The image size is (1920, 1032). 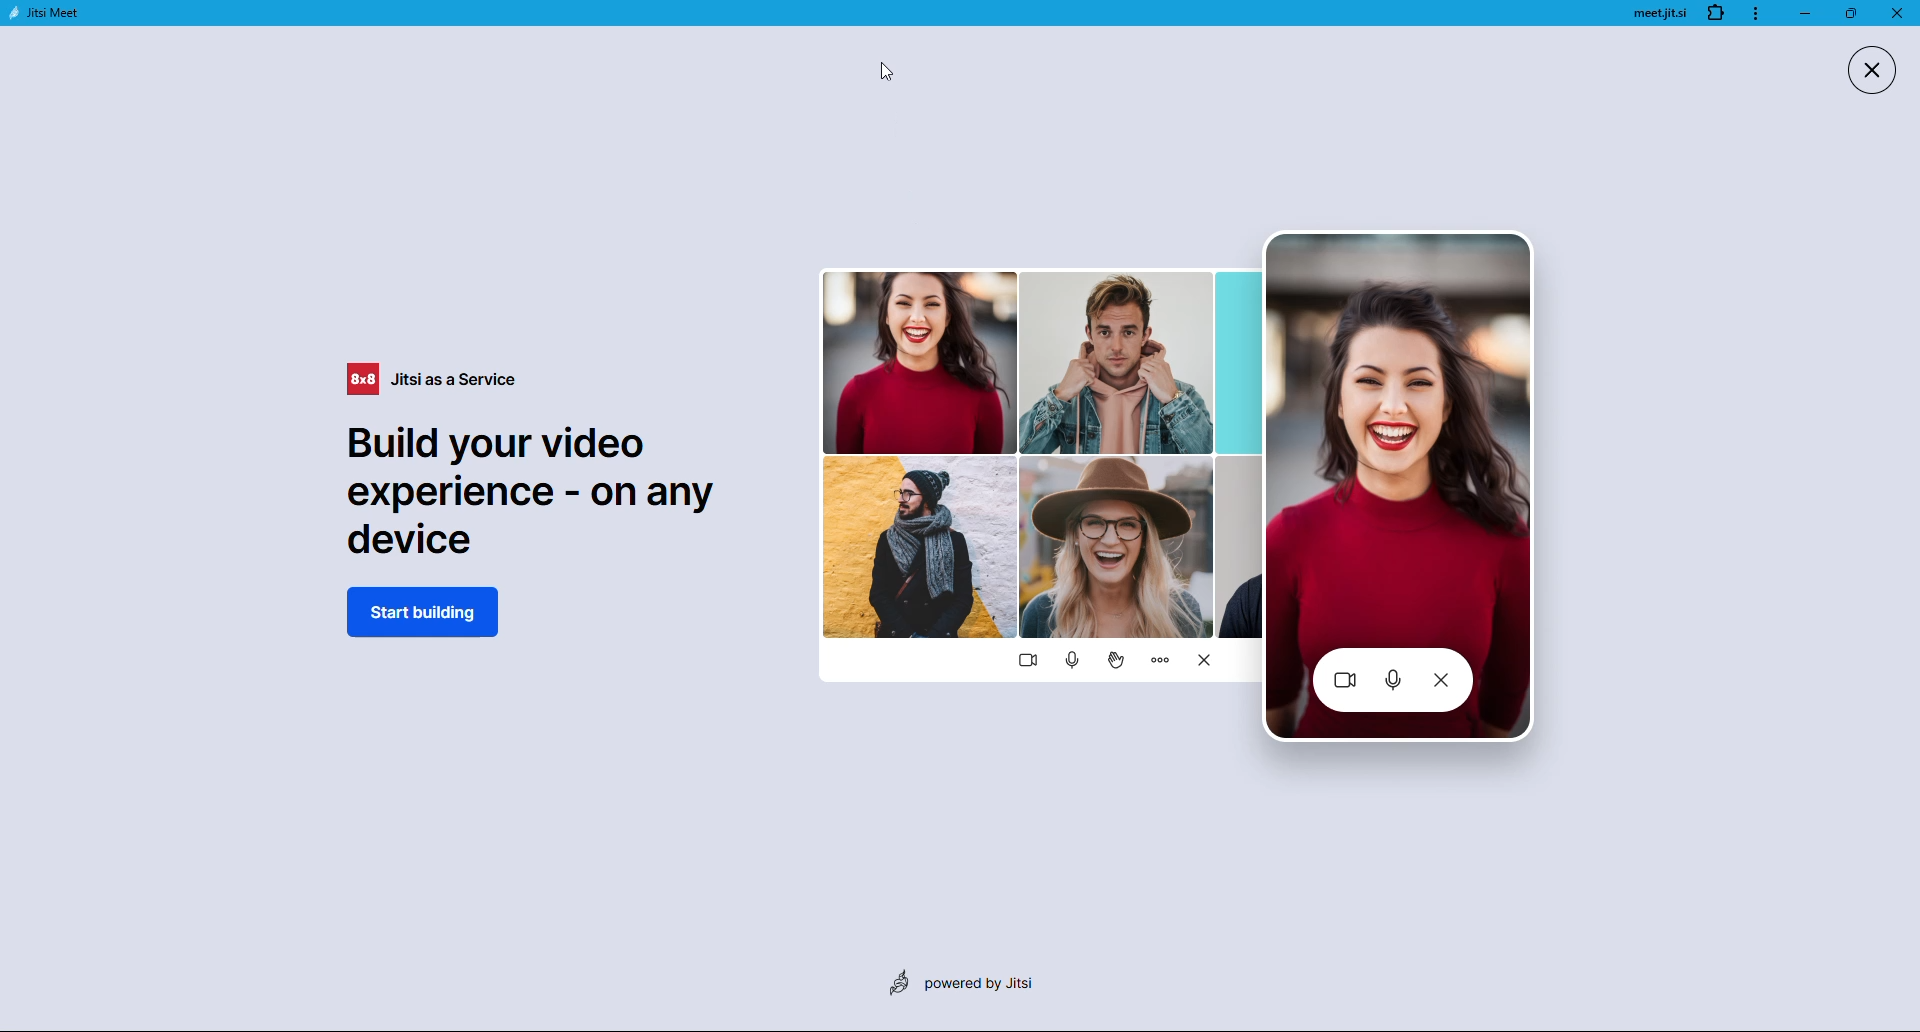 I want to click on powered by jitsi, so click(x=968, y=977).